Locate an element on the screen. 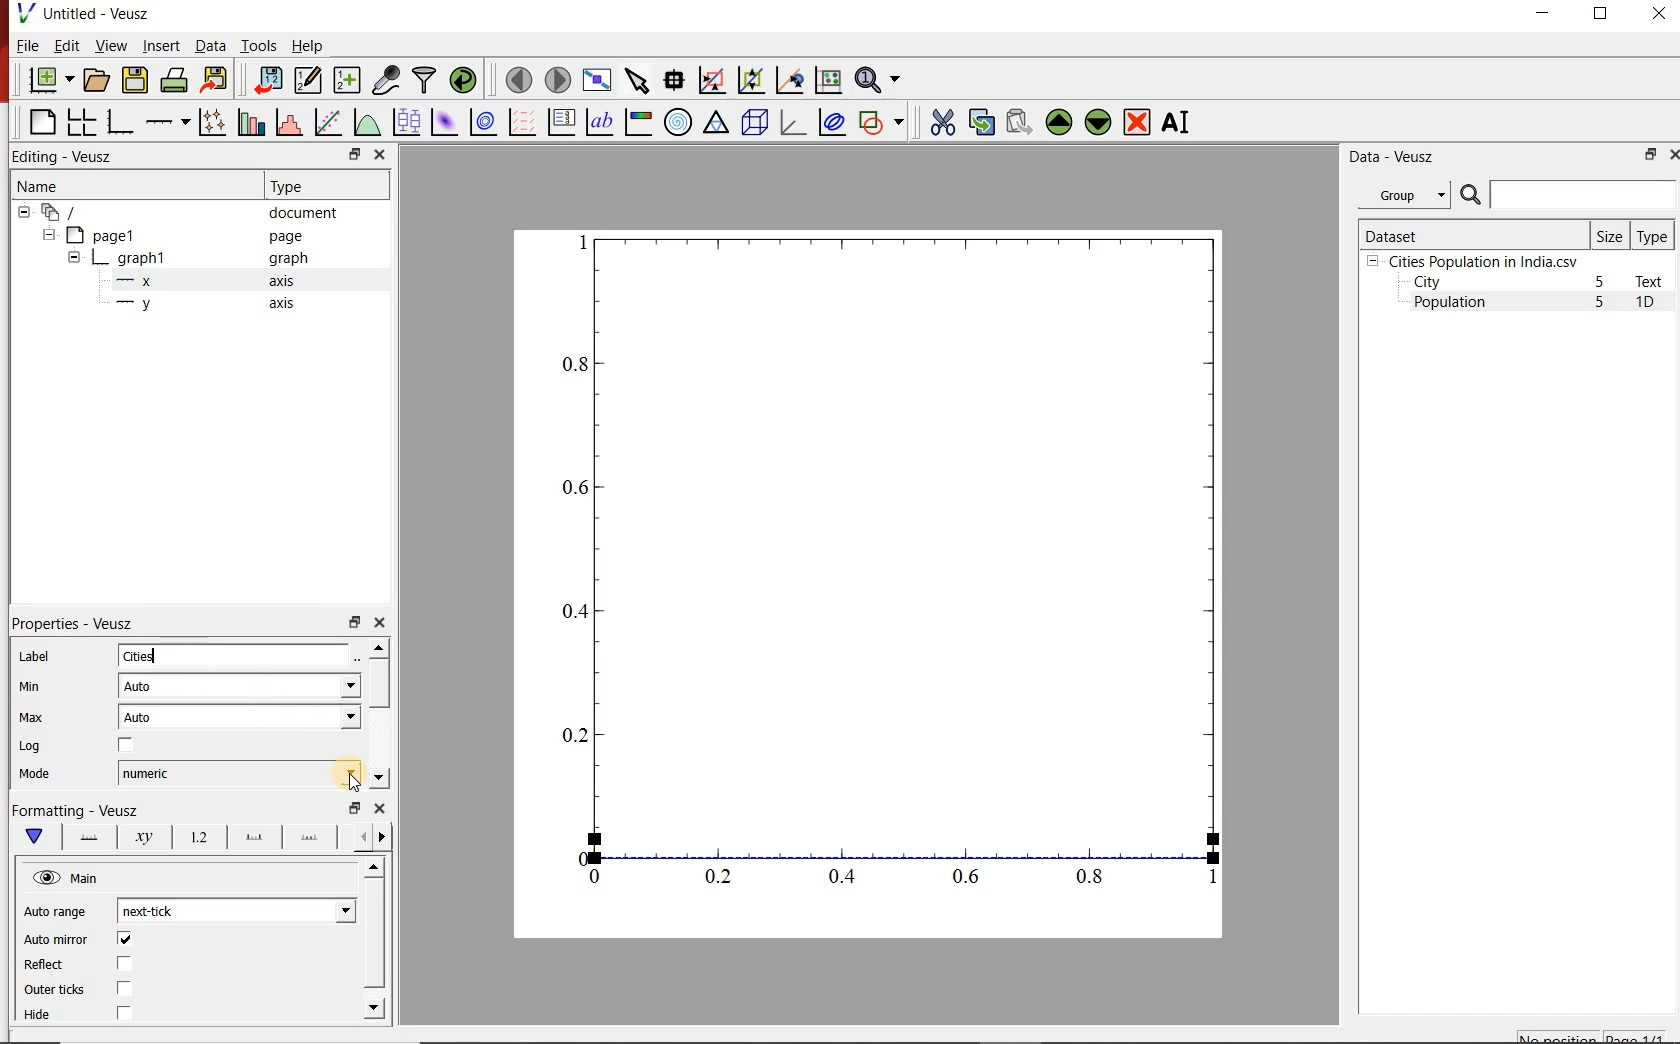 Image resolution: width=1680 pixels, height=1044 pixels. restore is located at coordinates (1651, 154).